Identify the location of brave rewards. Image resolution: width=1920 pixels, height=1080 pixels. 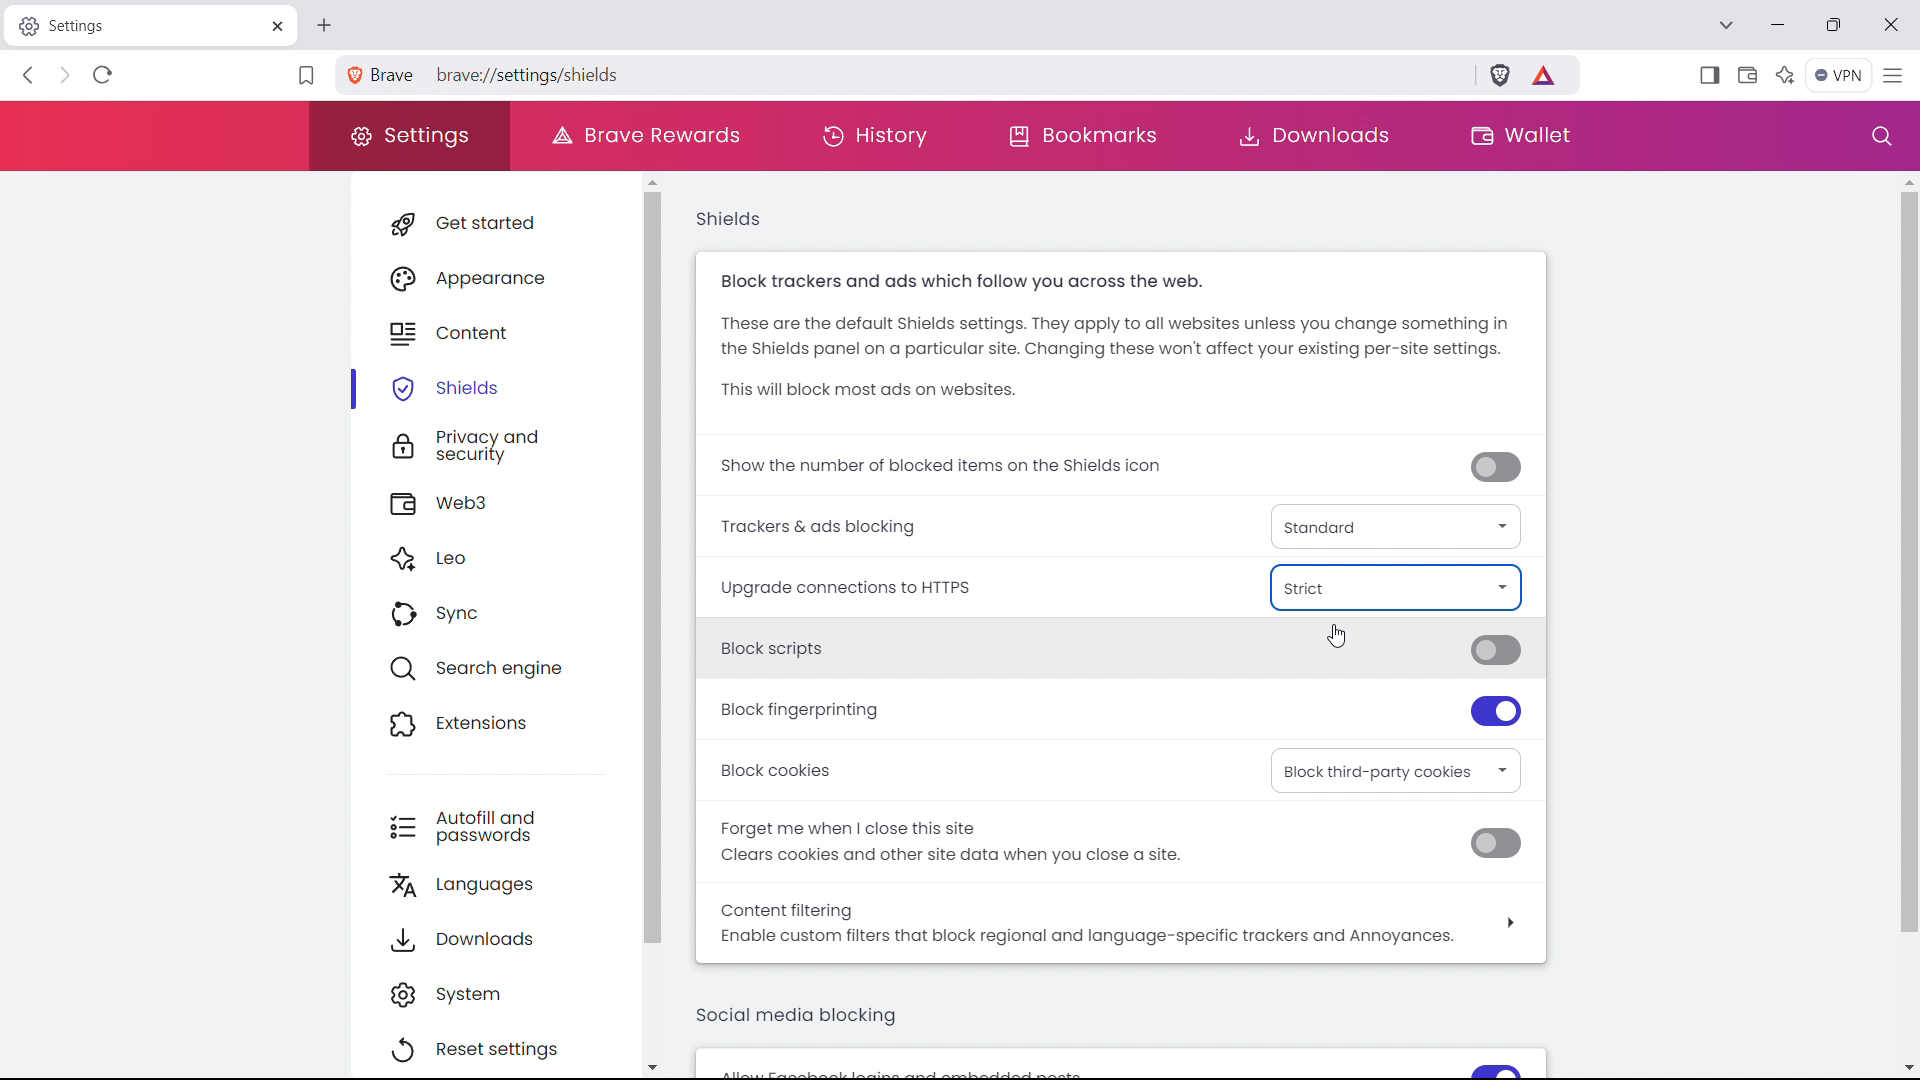
(1545, 74).